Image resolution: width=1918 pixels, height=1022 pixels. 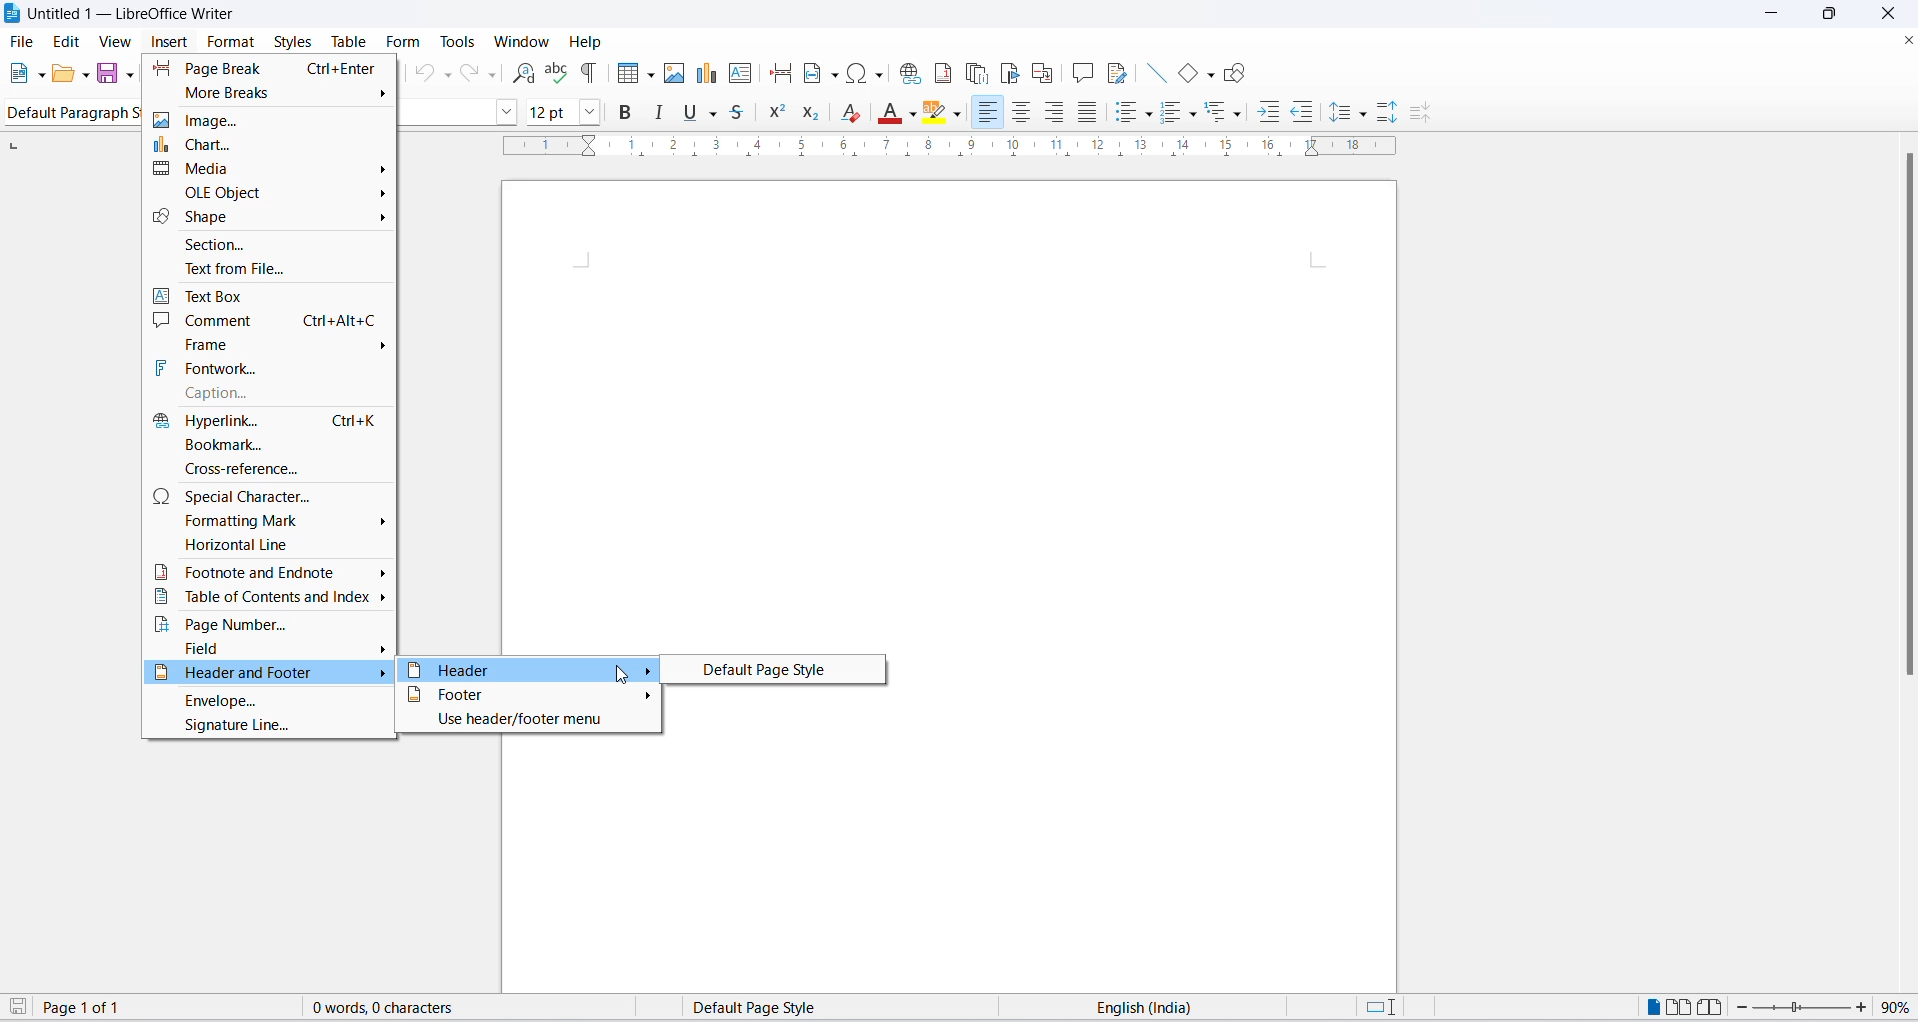 I want to click on text language, so click(x=1147, y=1007).